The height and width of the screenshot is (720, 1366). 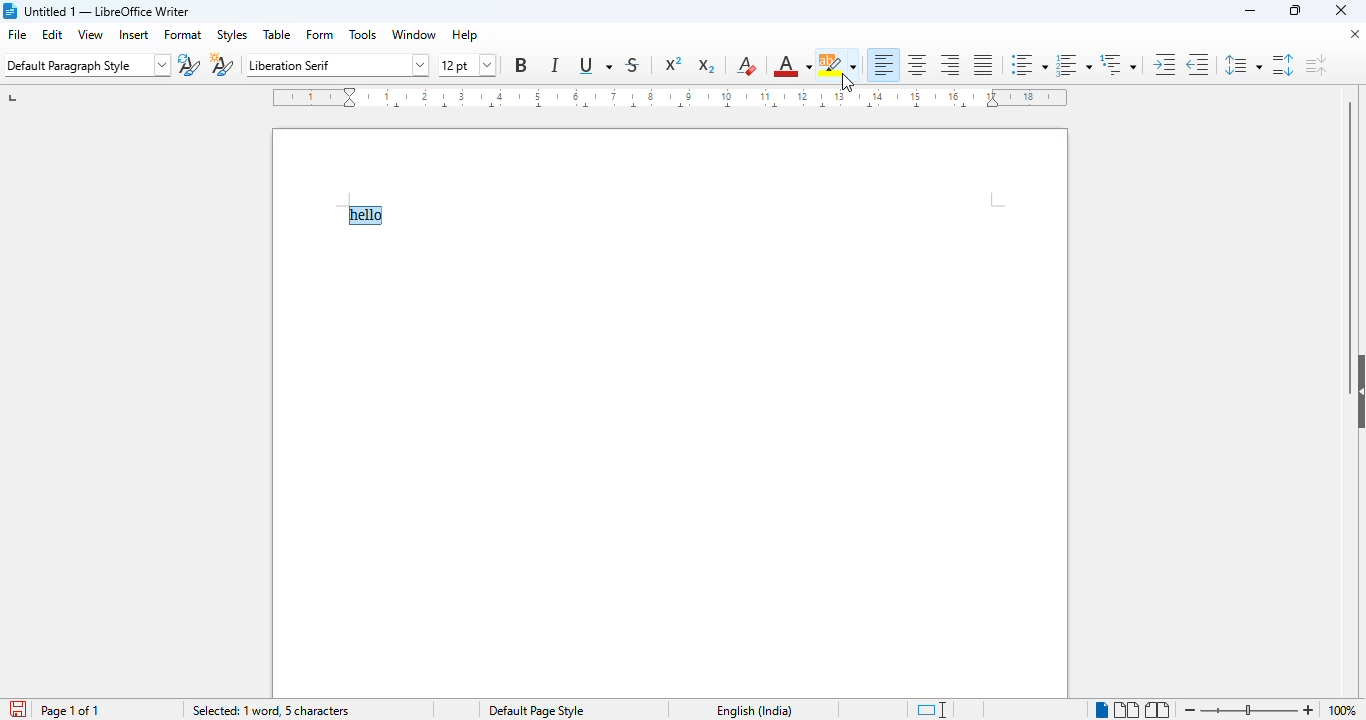 I want to click on format, so click(x=183, y=34).